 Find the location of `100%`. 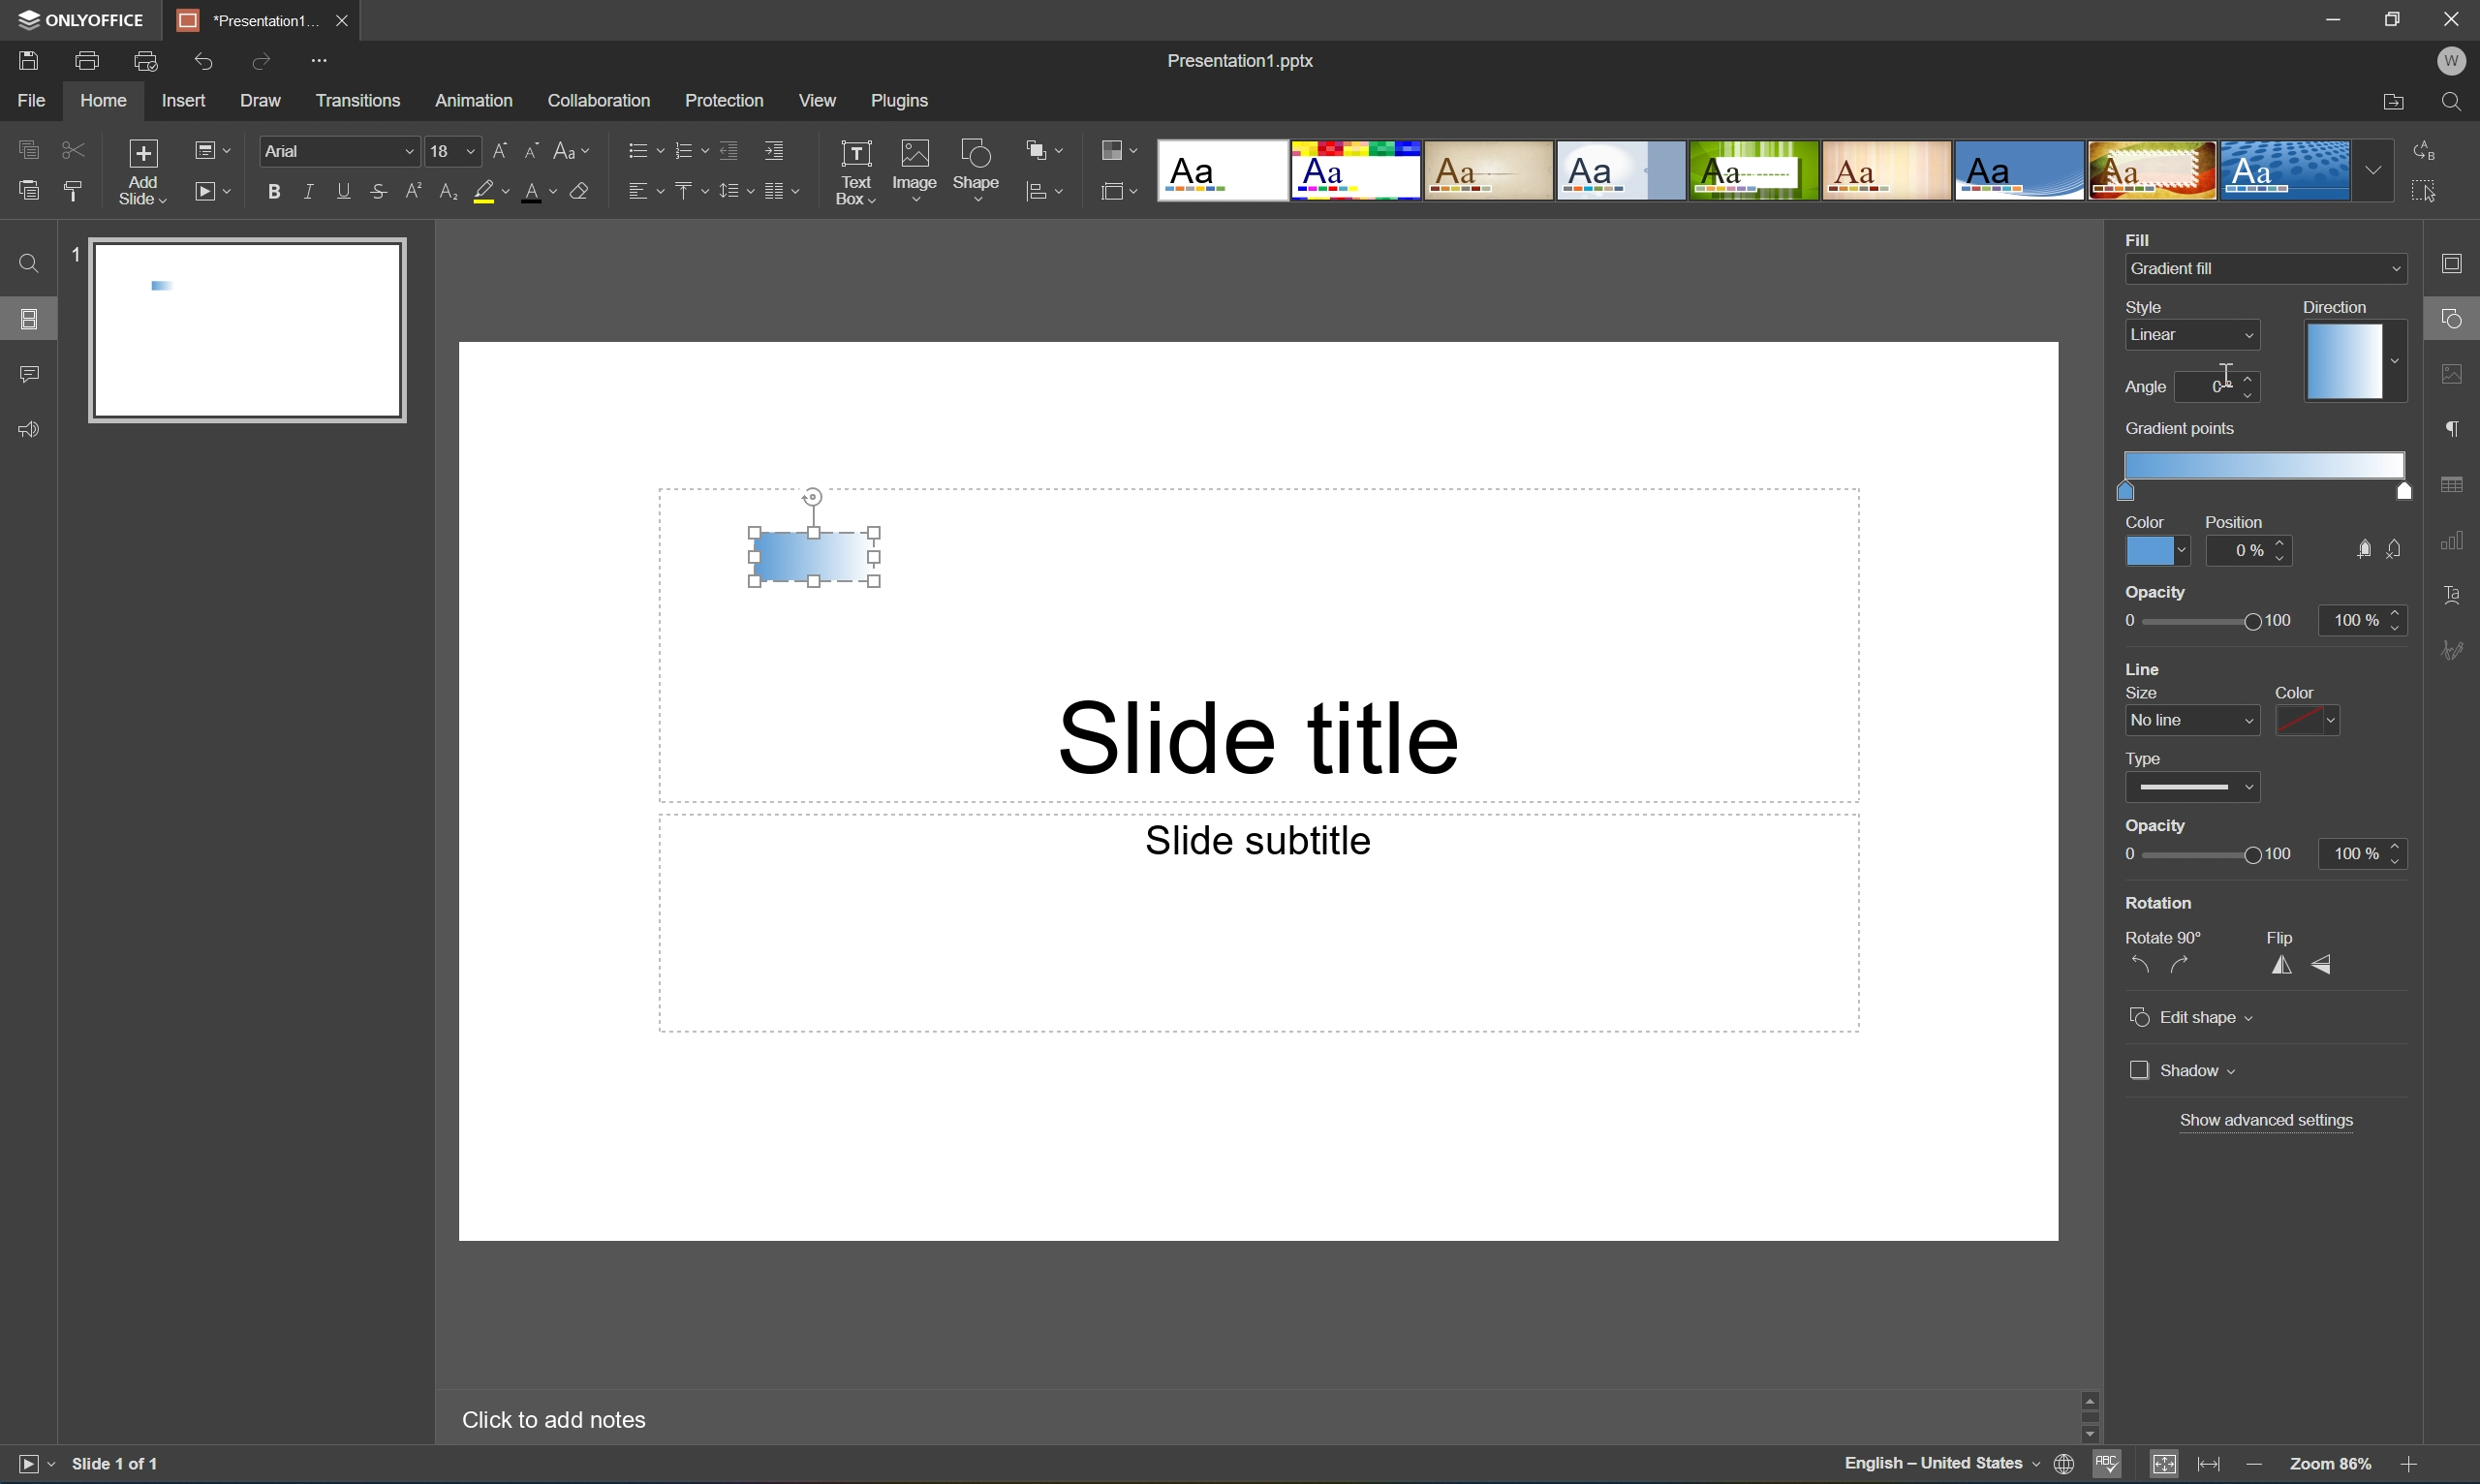

100% is located at coordinates (2363, 852).